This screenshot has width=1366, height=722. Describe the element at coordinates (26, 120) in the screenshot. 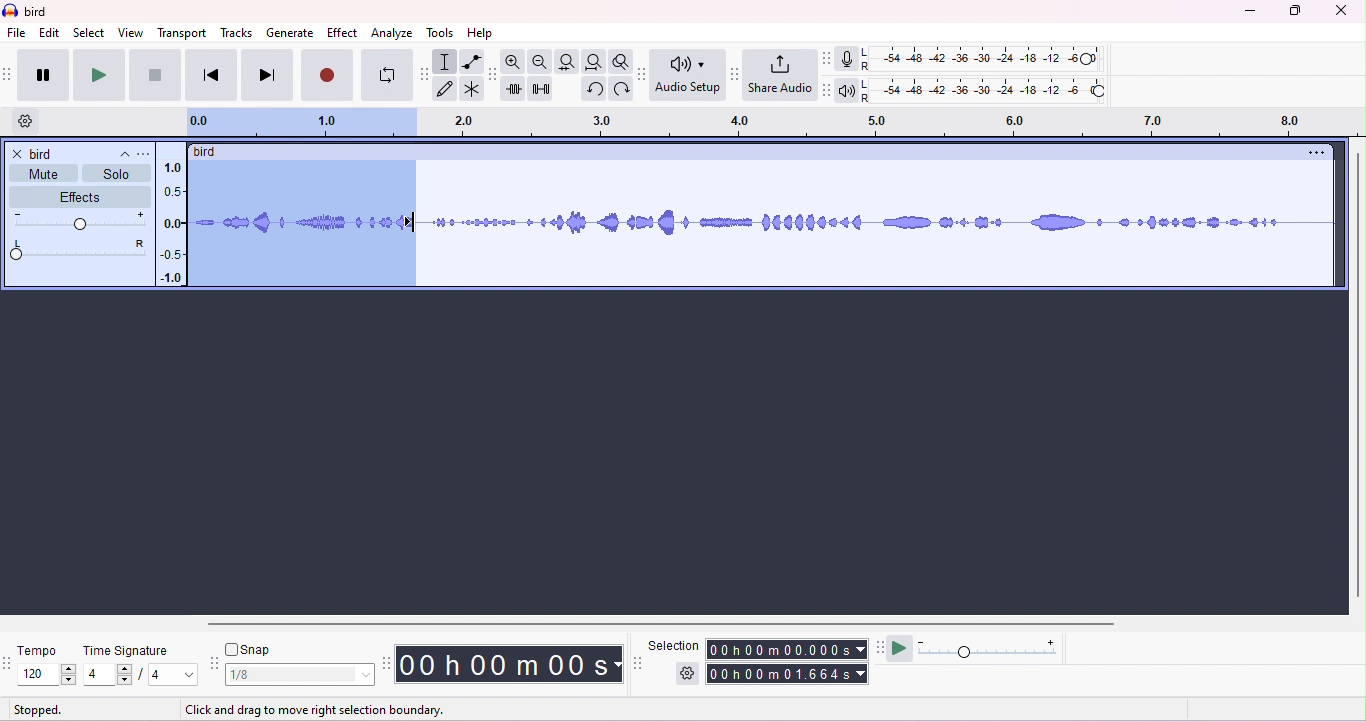

I see `timeline options` at that location.